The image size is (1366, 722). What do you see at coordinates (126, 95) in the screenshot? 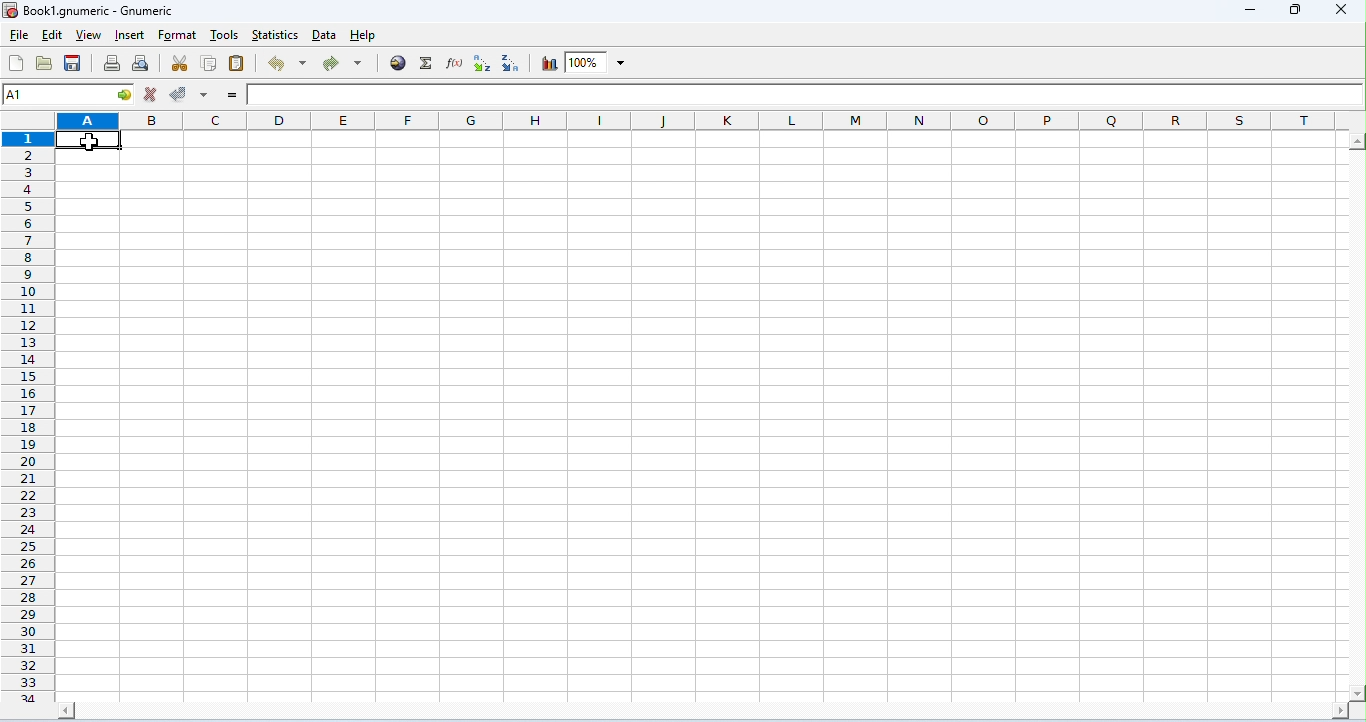
I see `cell options` at bounding box center [126, 95].